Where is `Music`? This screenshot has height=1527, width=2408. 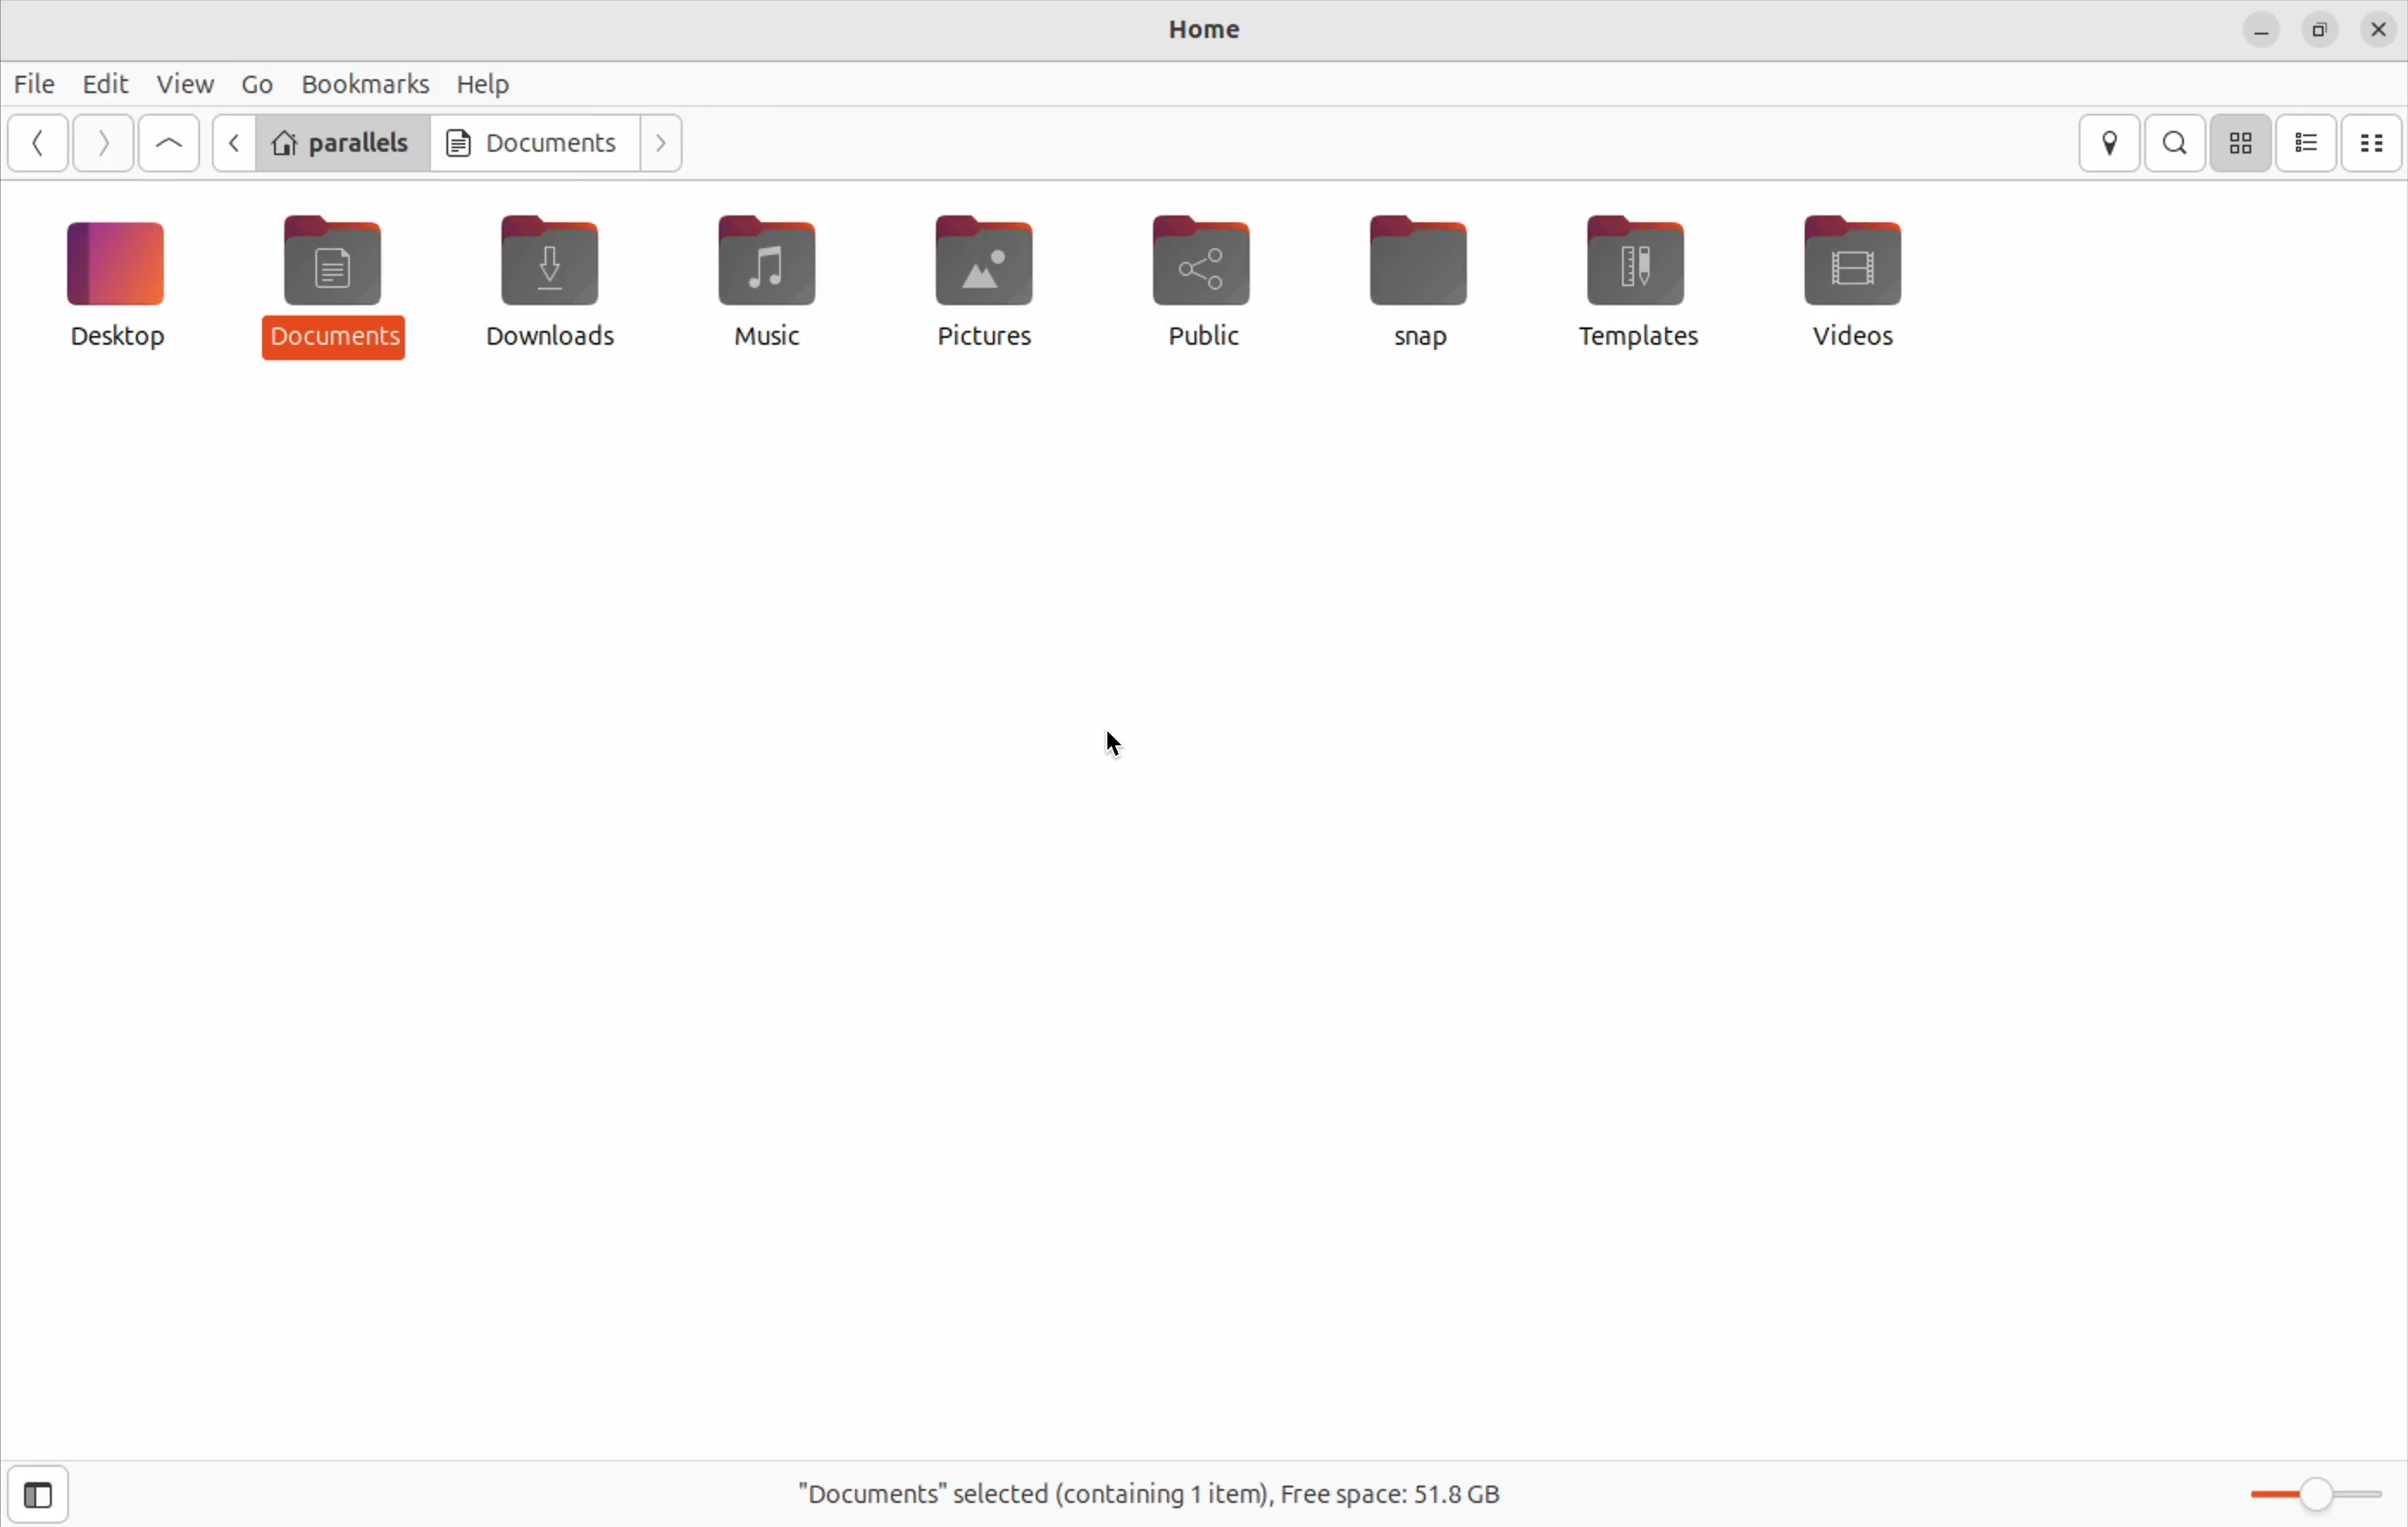
Music is located at coordinates (762, 289).